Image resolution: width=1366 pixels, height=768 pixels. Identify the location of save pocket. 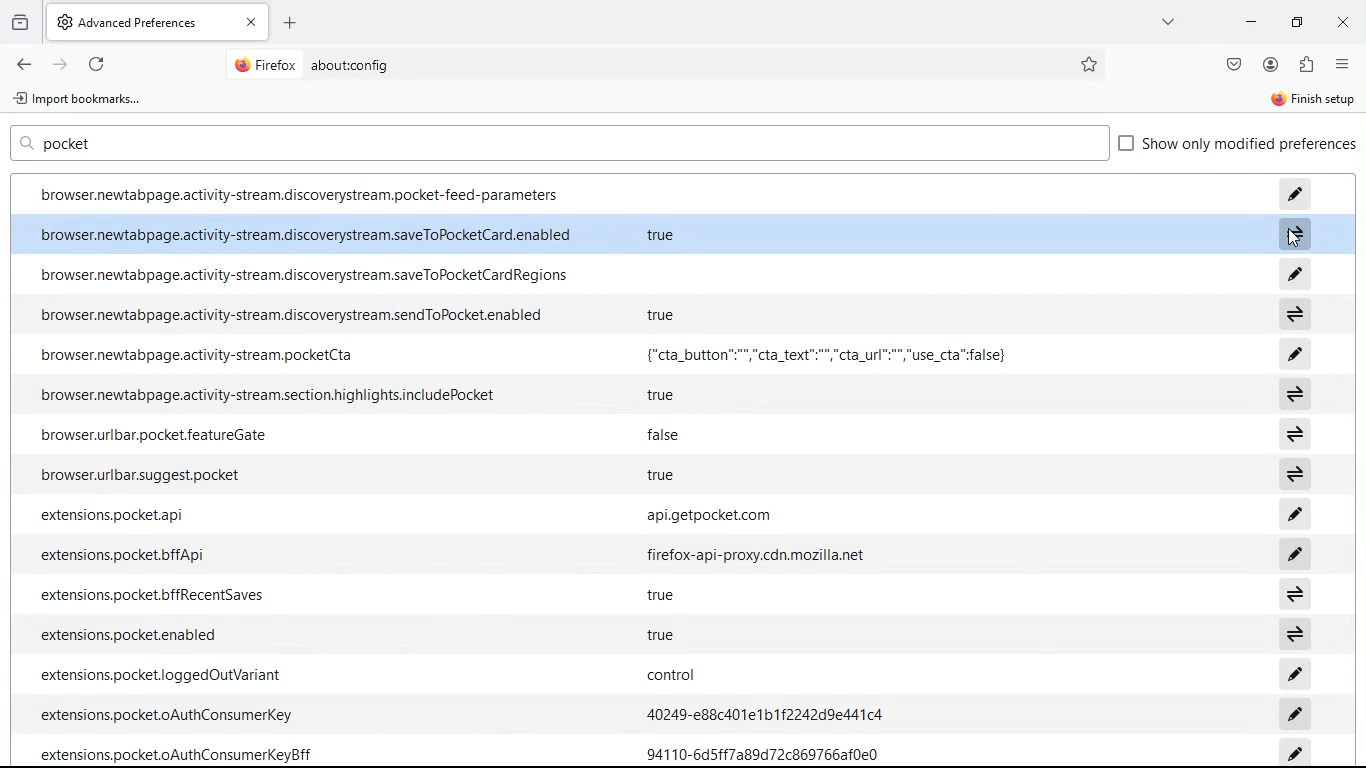
(1233, 66).